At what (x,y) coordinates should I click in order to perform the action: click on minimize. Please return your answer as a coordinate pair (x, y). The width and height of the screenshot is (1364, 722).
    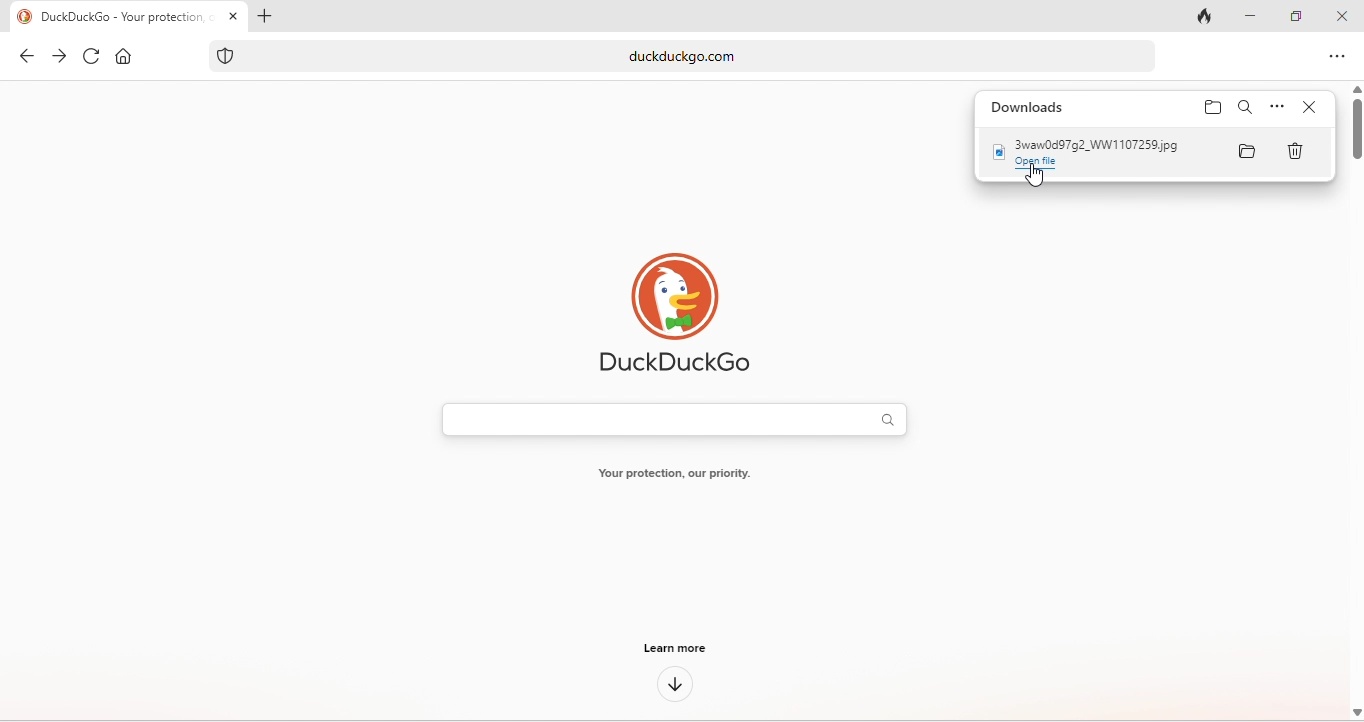
    Looking at the image, I should click on (1251, 15).